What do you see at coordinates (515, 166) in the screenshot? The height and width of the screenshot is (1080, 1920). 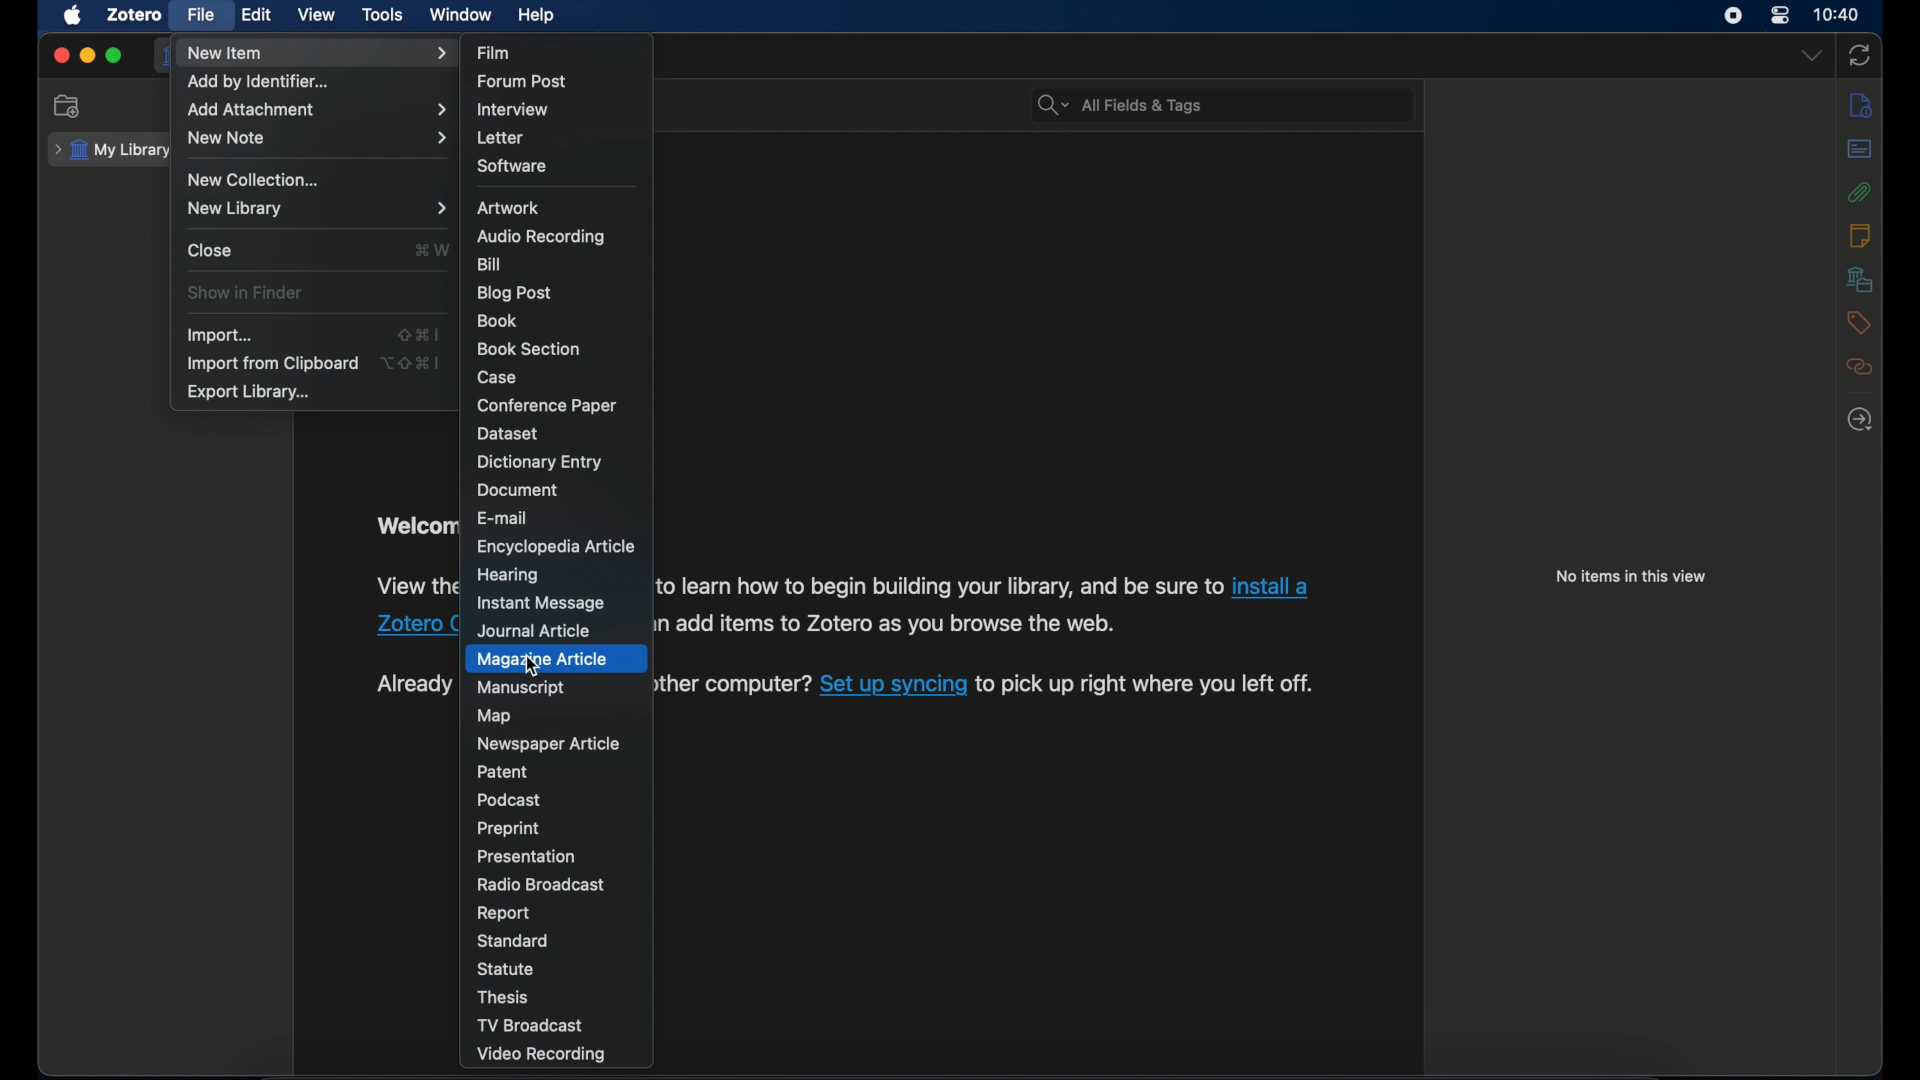 I see `software` at bounding box center [515, 166].